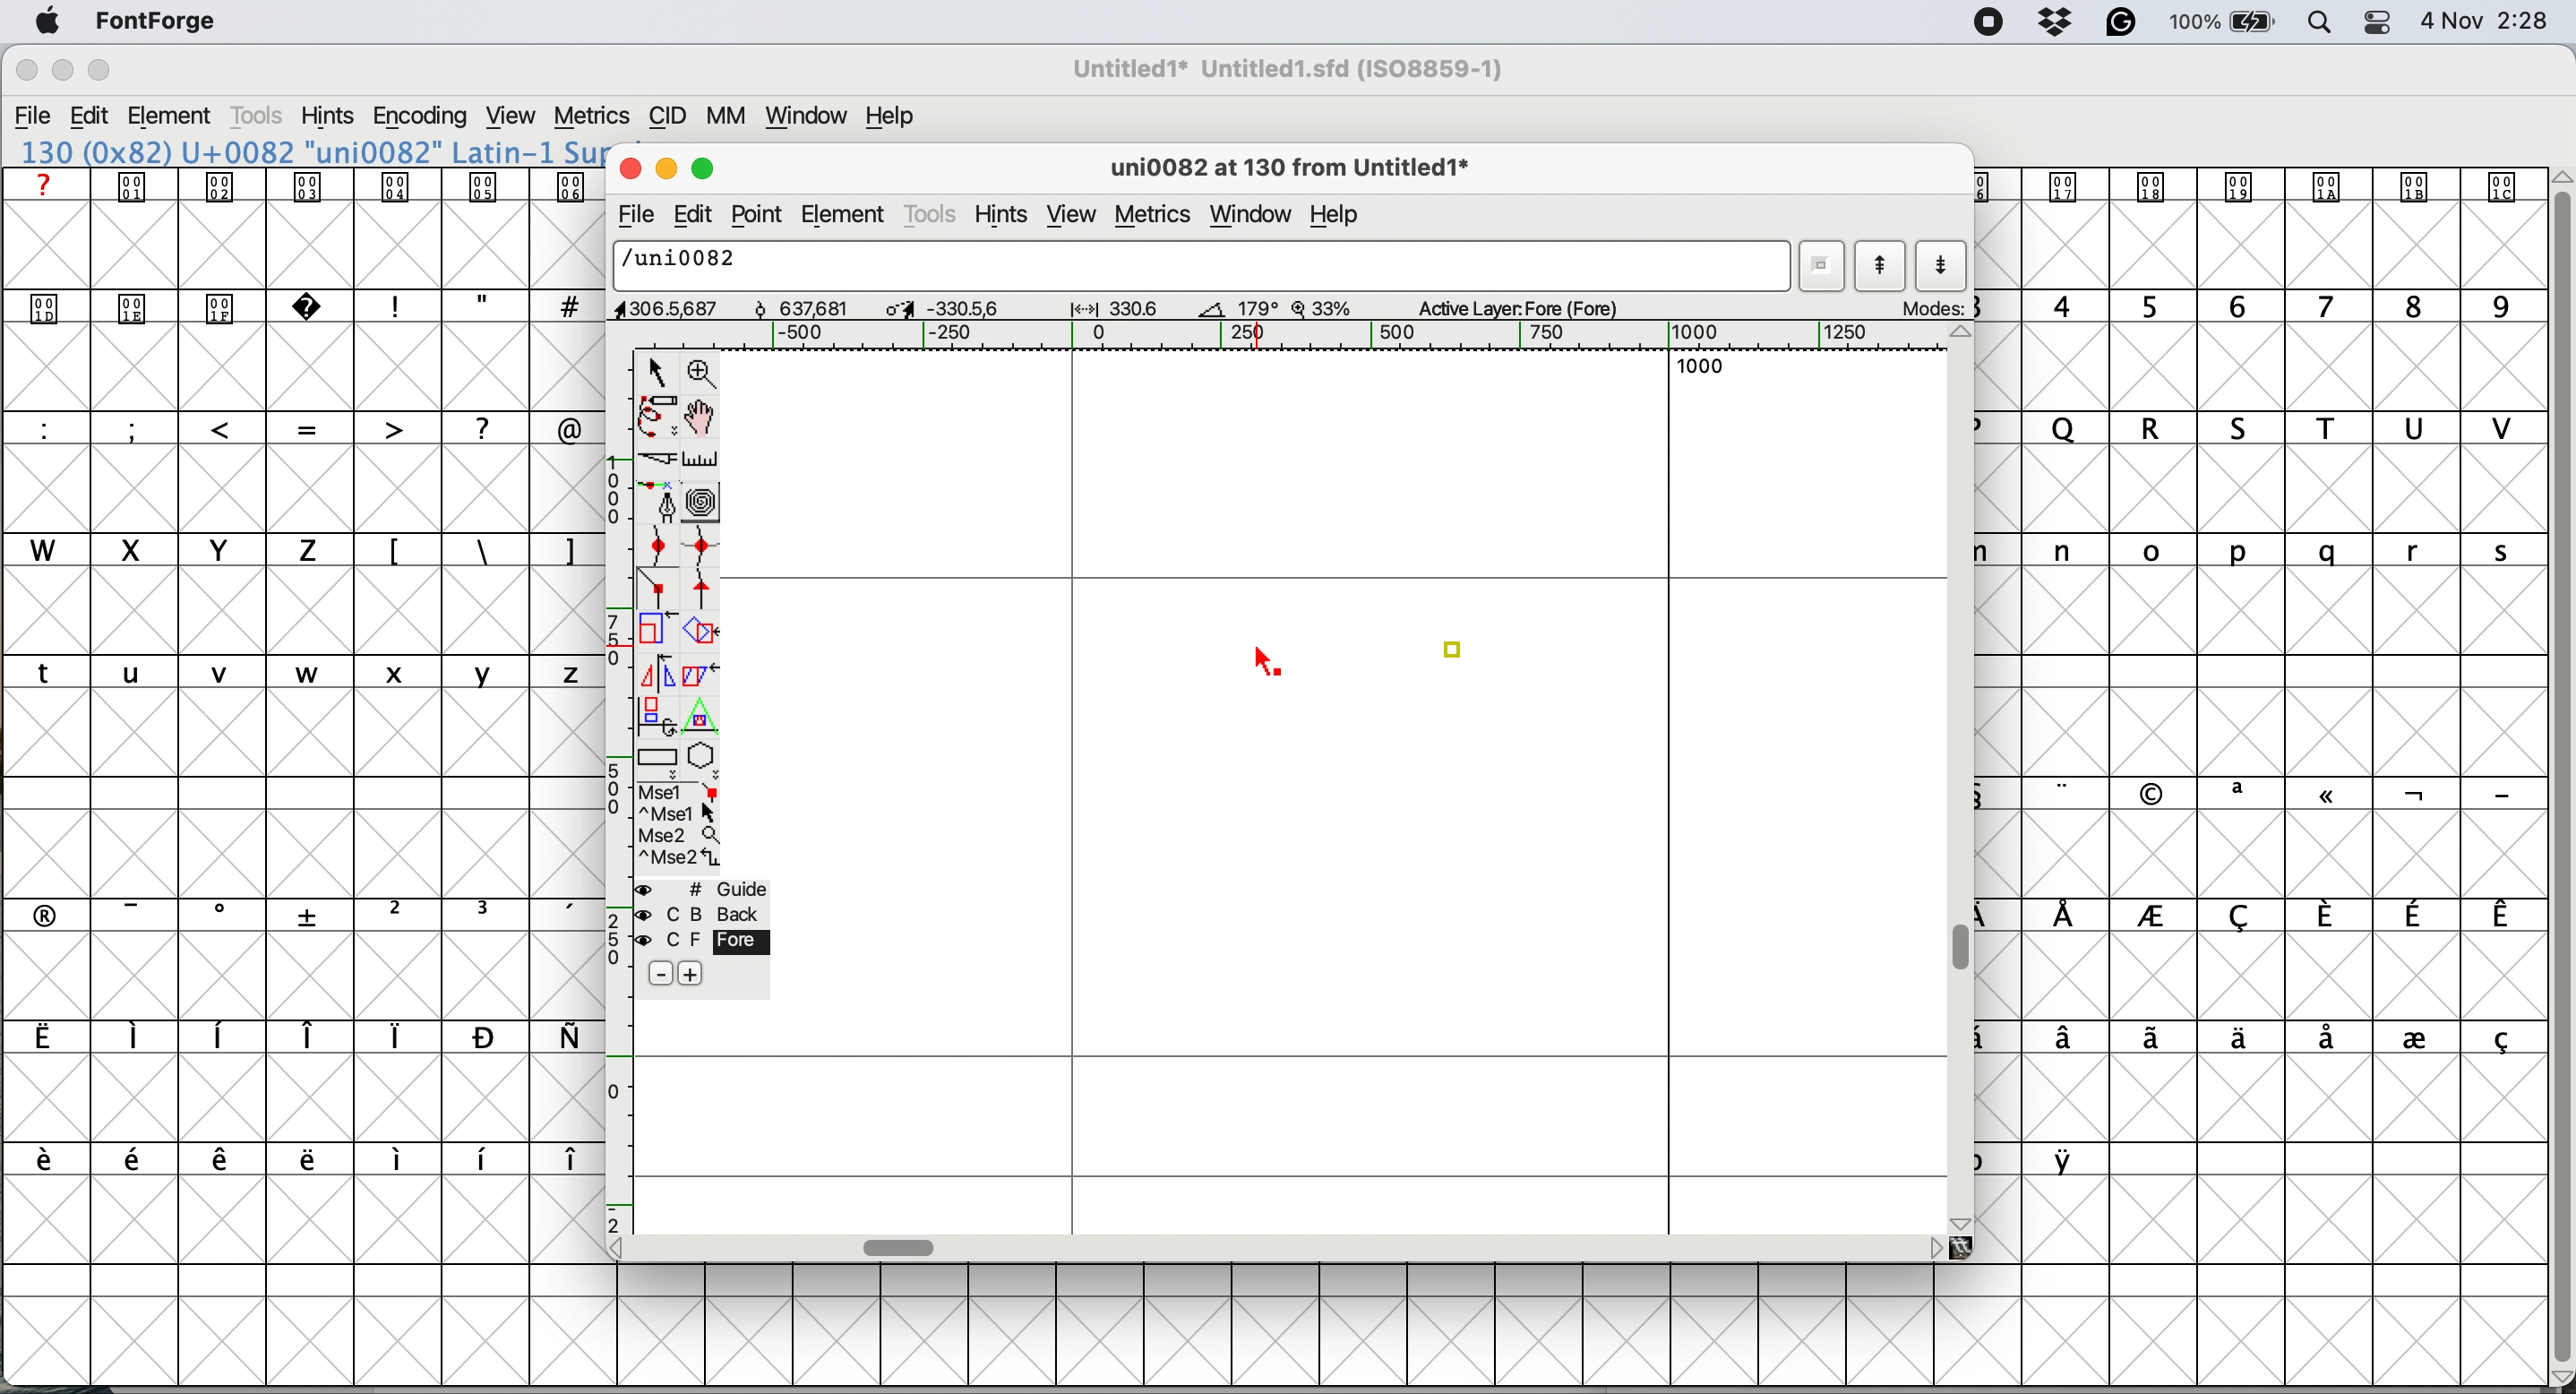  What do you see at coordinates (654, 674) in the screenshot?
I see `flip the selection` at bounding box center [654, 674].